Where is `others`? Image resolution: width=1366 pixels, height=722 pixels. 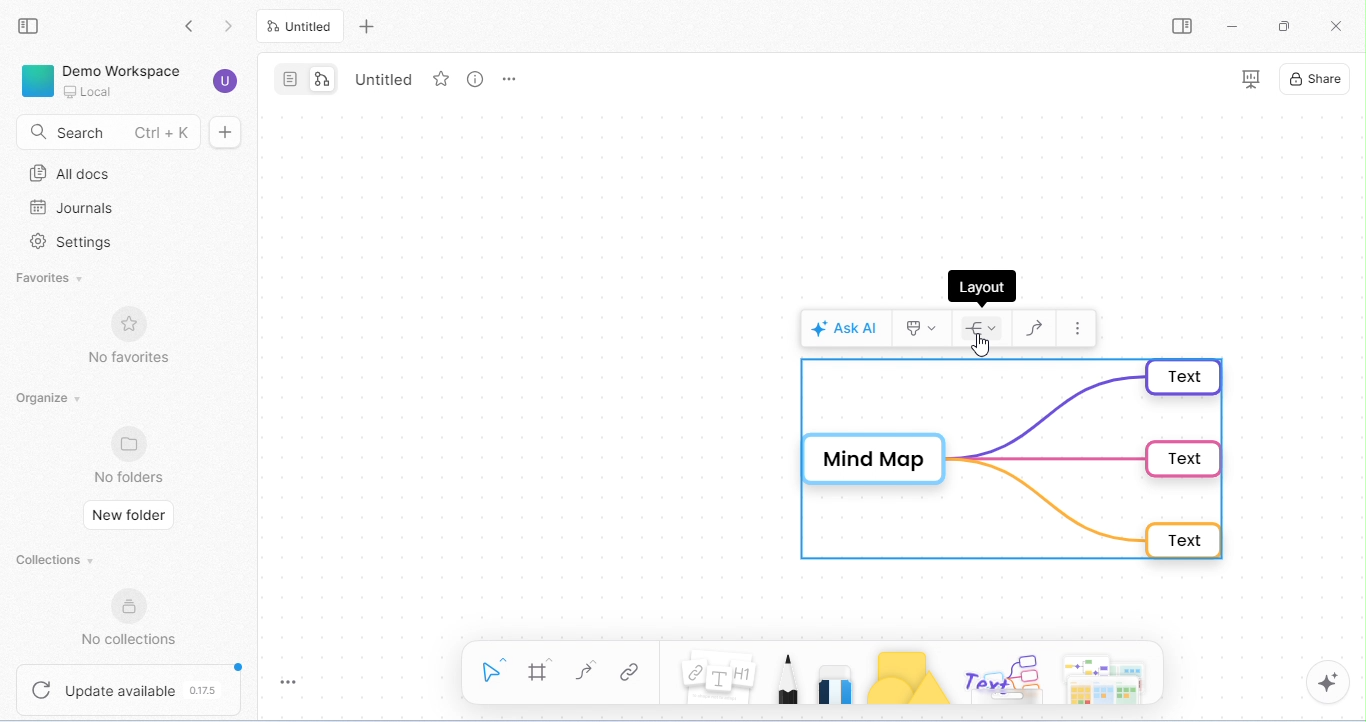 others is located at coordinates (1000, 676).